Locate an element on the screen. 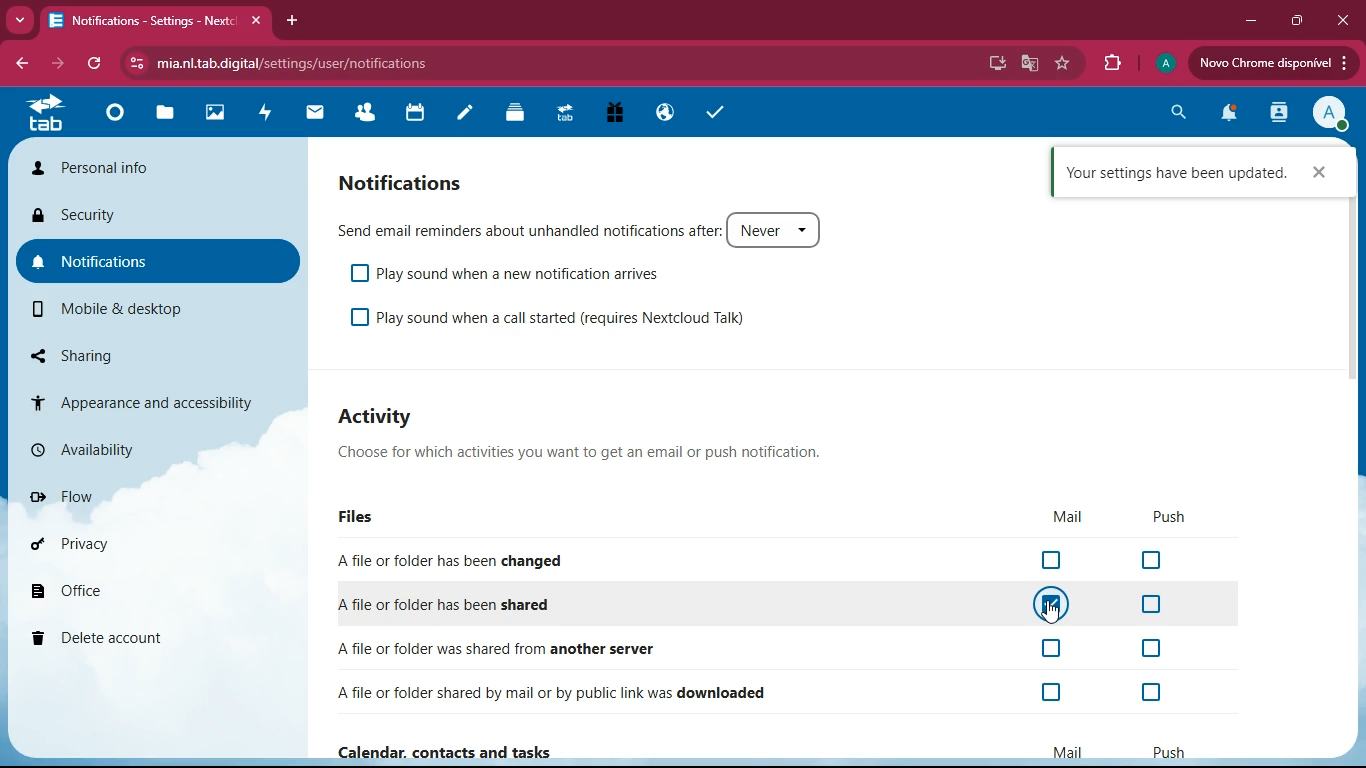  notifications is located at coordinates (1225, 115).